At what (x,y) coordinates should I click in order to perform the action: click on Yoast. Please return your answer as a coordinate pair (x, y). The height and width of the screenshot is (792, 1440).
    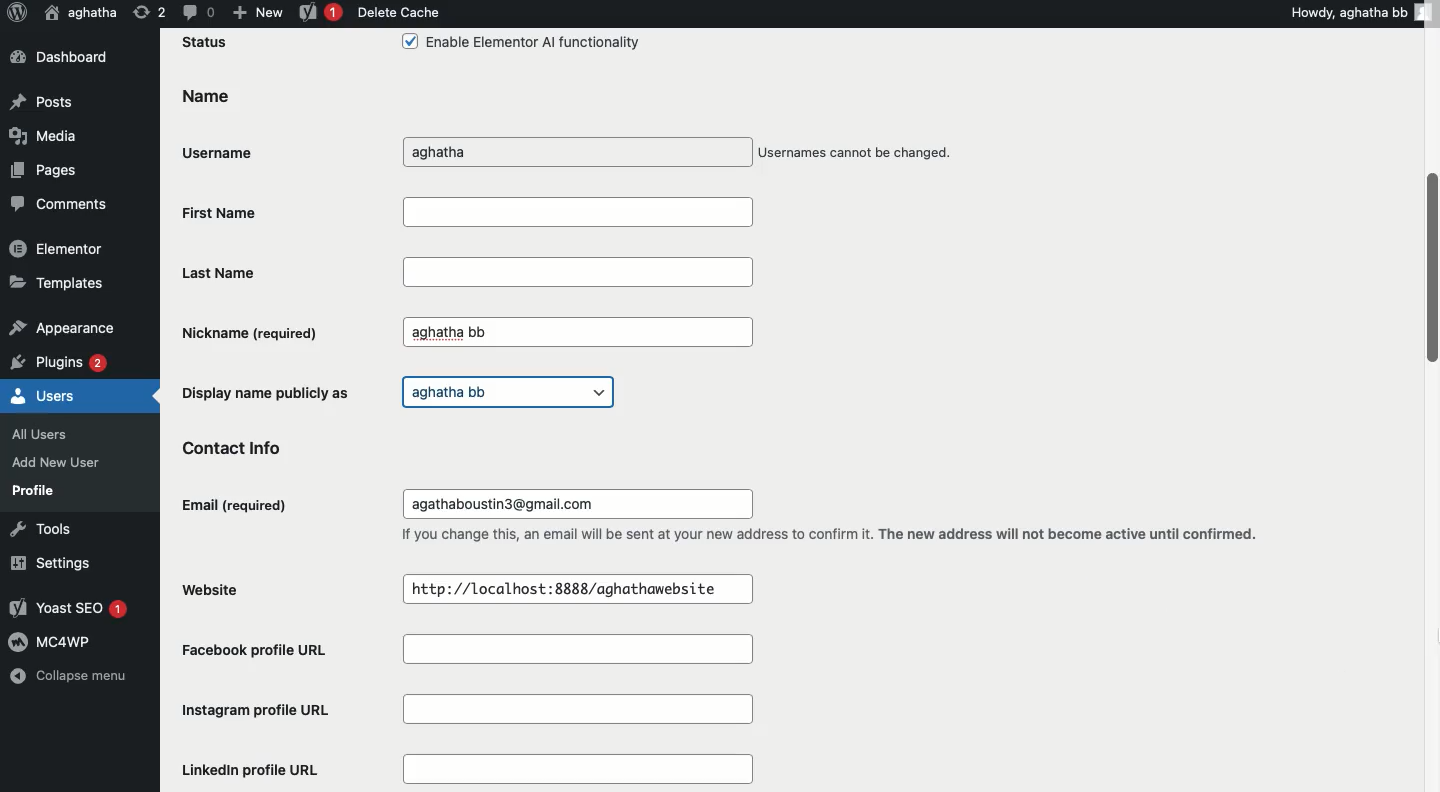
    Looking at the image, I should click on (321, 14).